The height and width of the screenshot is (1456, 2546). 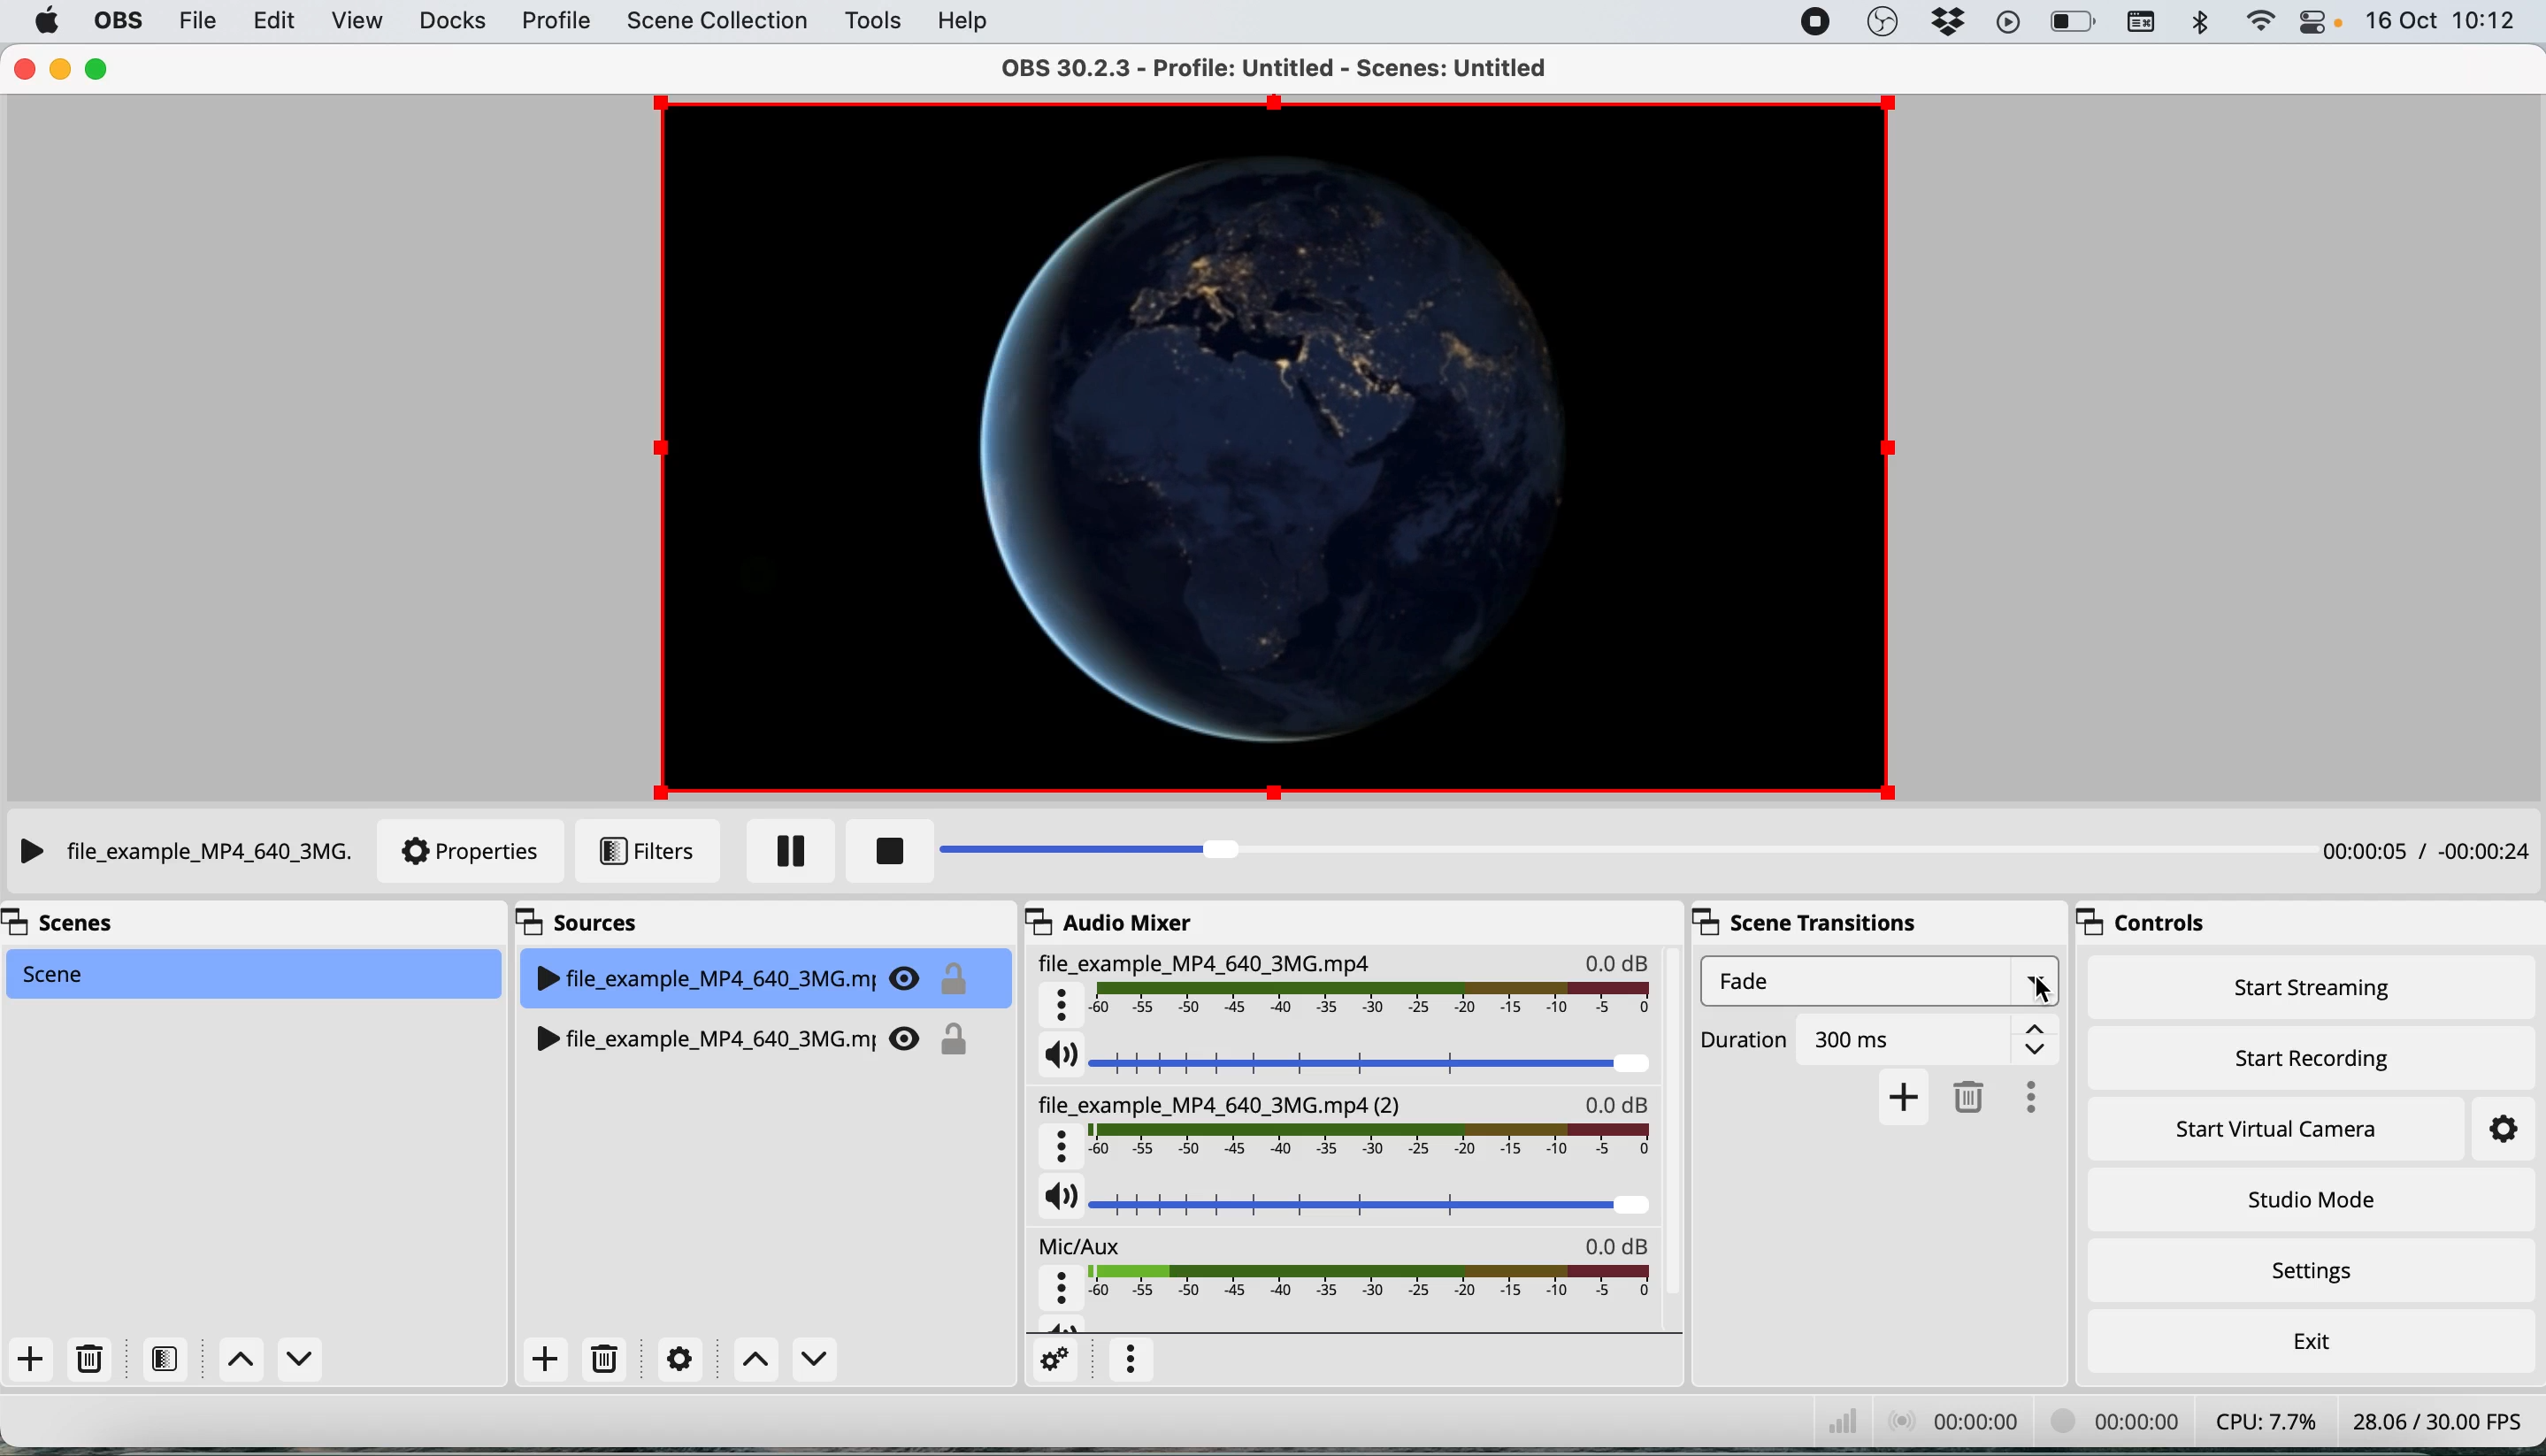 What do you see at coordinates (163, 1358) in the screenshot?
I see `filters` at bounding box center [163, 1358].